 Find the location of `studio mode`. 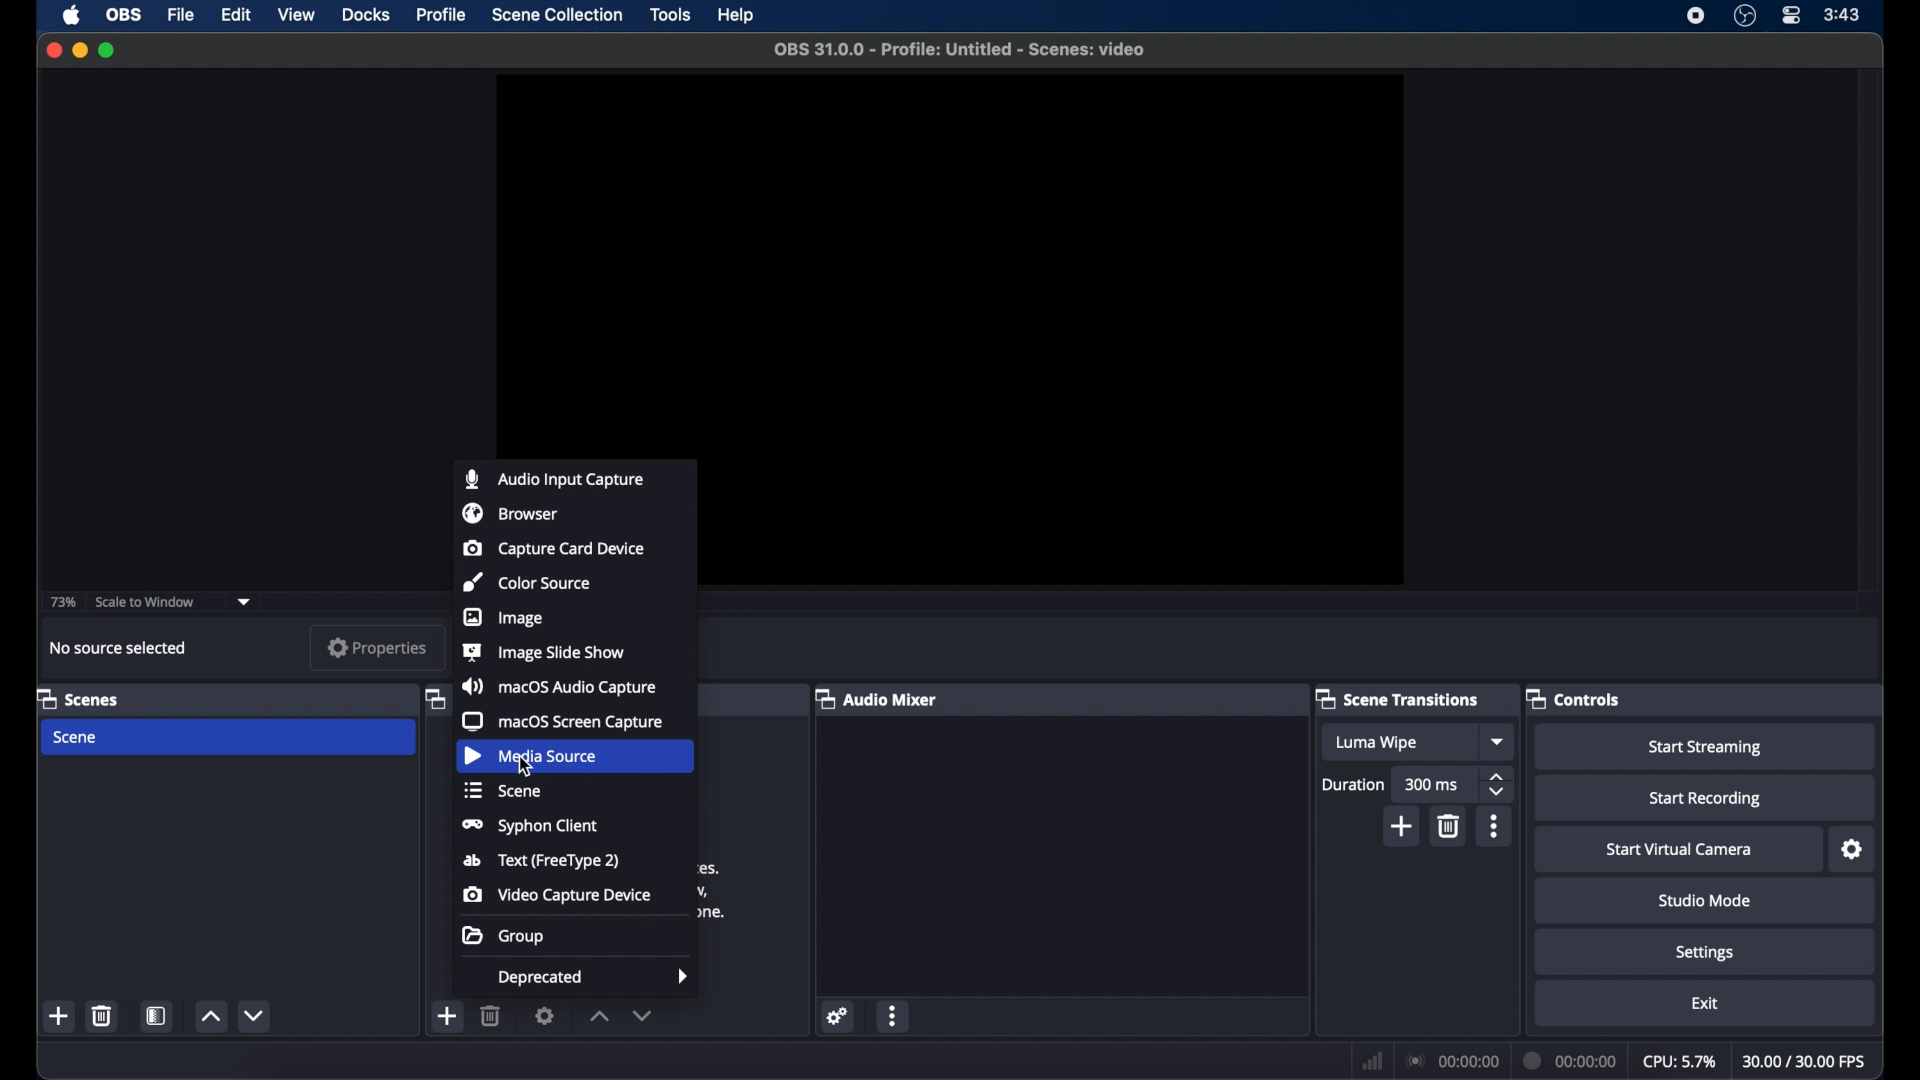

studio mode is located at coordinates (1706, 901).